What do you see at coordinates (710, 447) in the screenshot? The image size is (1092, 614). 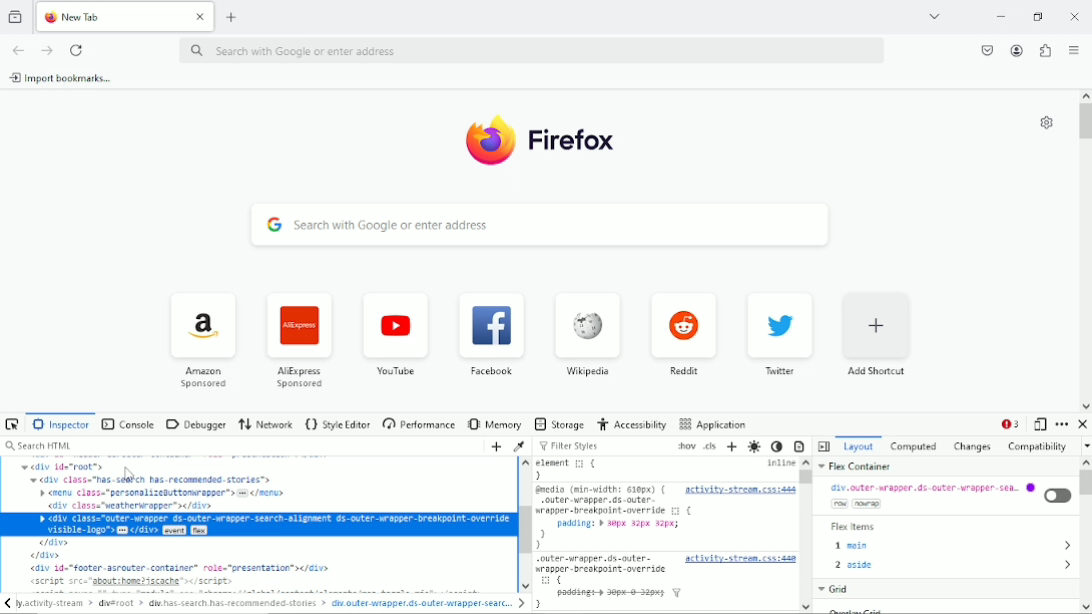 I see `.cls` at bounding box center [710, 447].